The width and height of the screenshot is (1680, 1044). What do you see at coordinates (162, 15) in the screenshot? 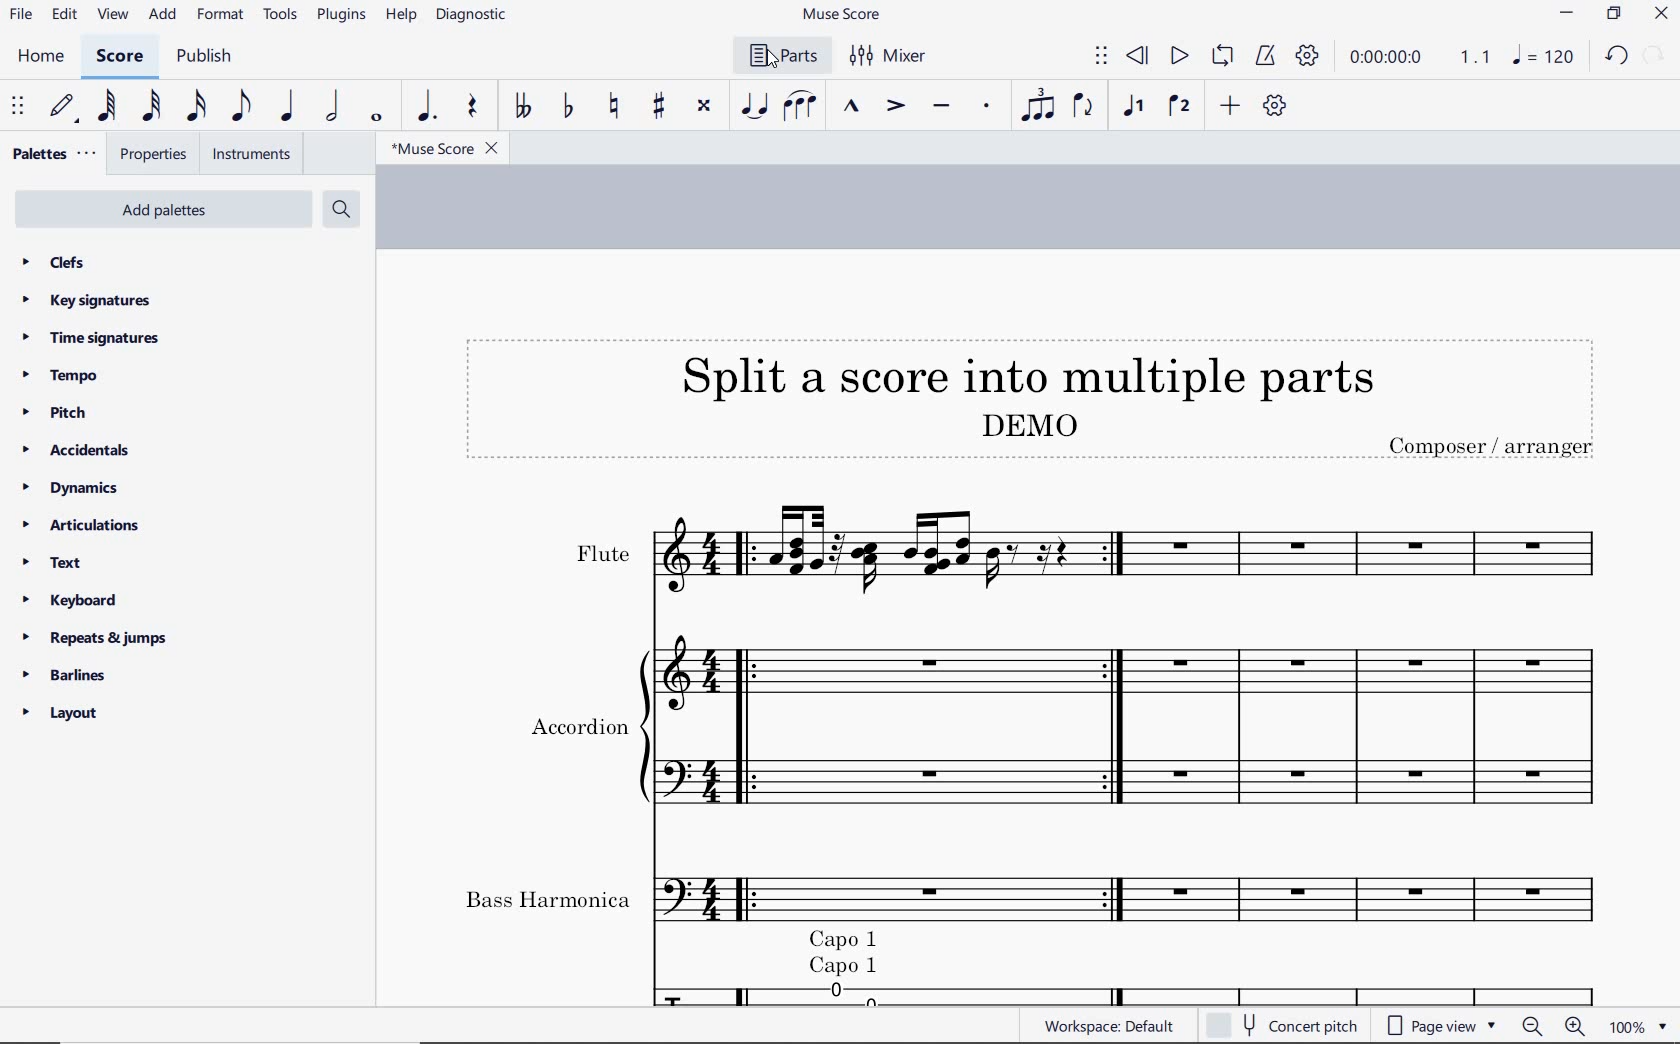
I see `add` at bounding box center [162, 15].